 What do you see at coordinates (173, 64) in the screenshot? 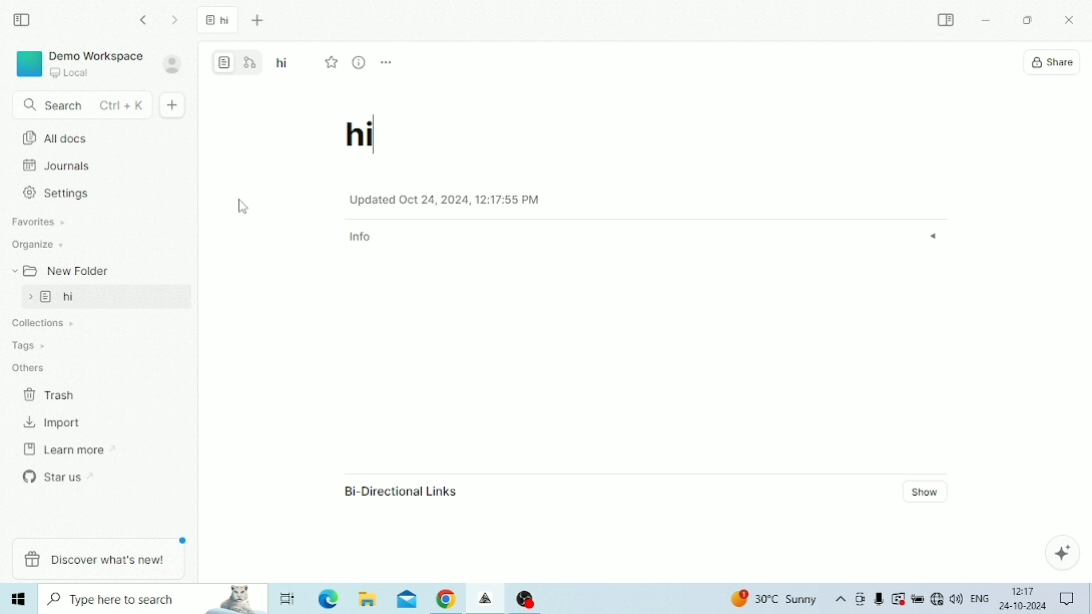
I see `Account` at bounding box center [173, 64].